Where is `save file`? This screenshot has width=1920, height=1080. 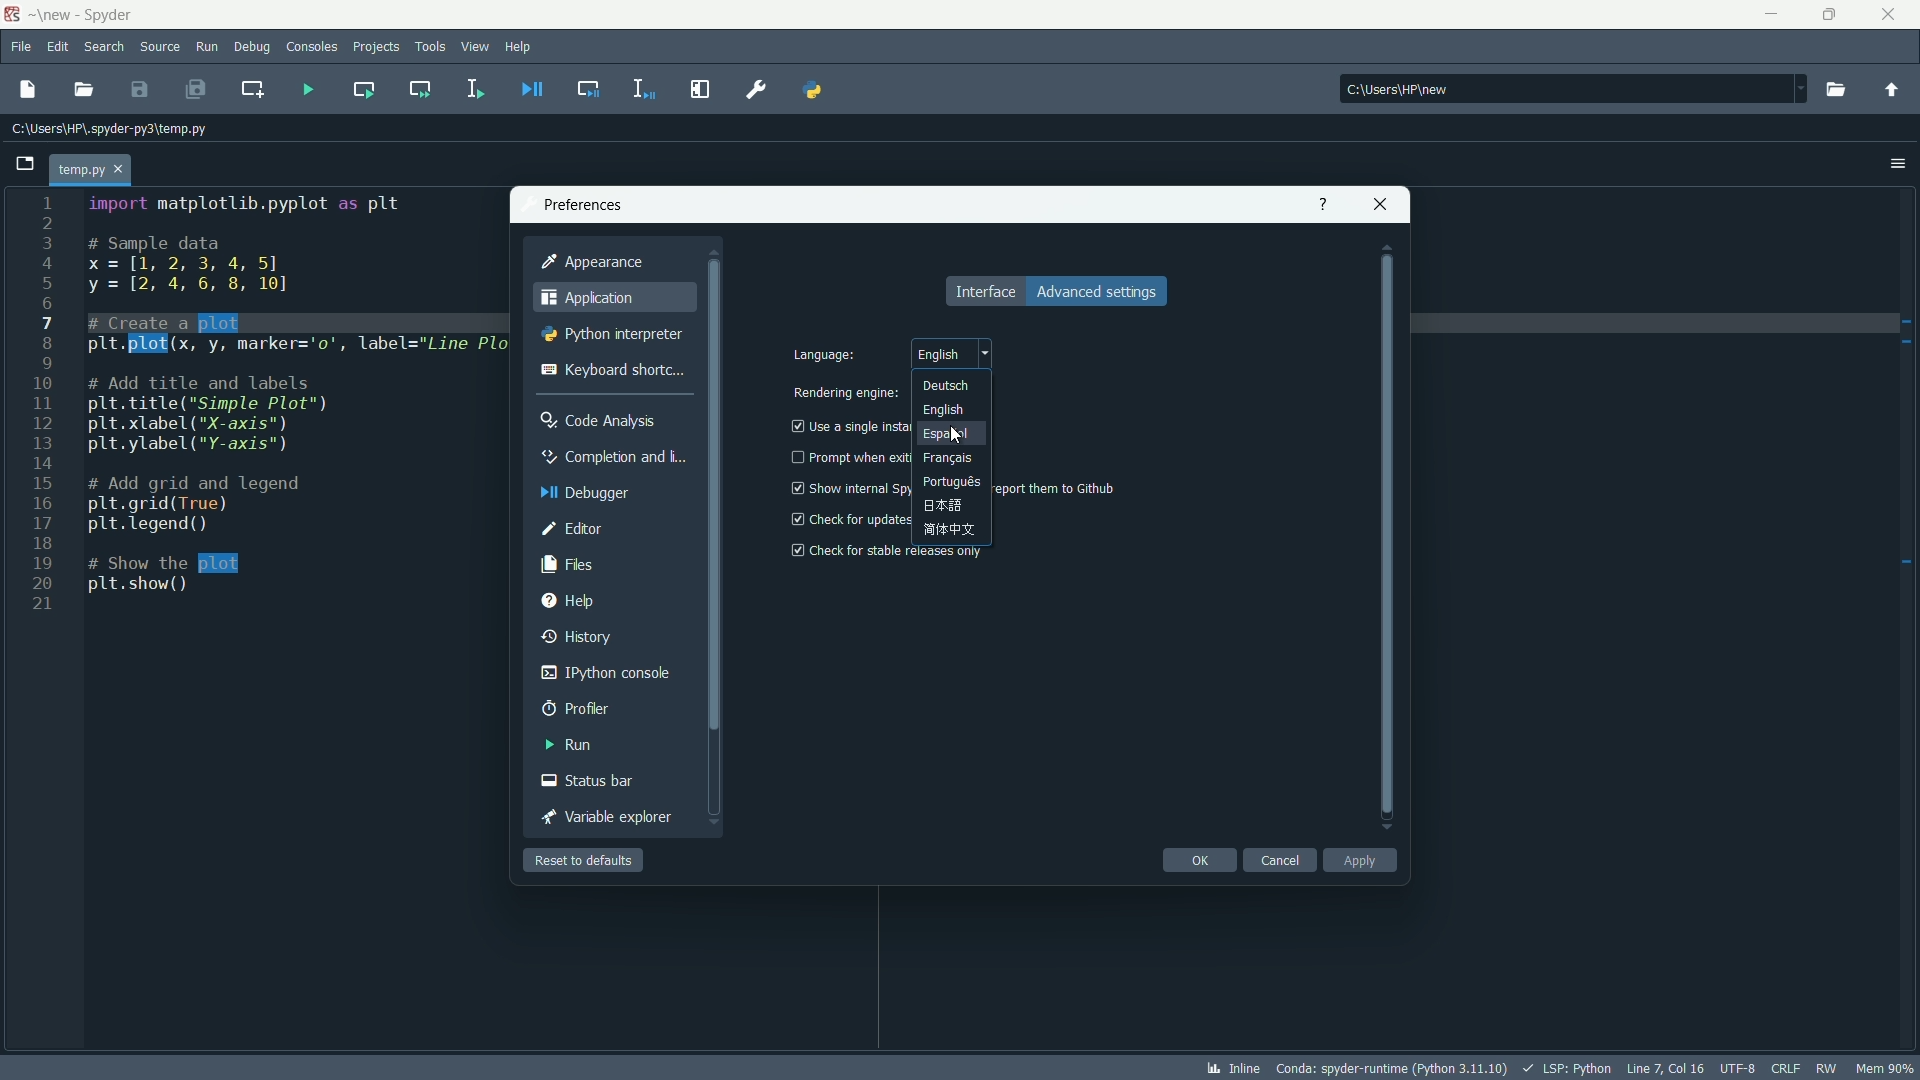
save file is located at coordinates (140, 90).